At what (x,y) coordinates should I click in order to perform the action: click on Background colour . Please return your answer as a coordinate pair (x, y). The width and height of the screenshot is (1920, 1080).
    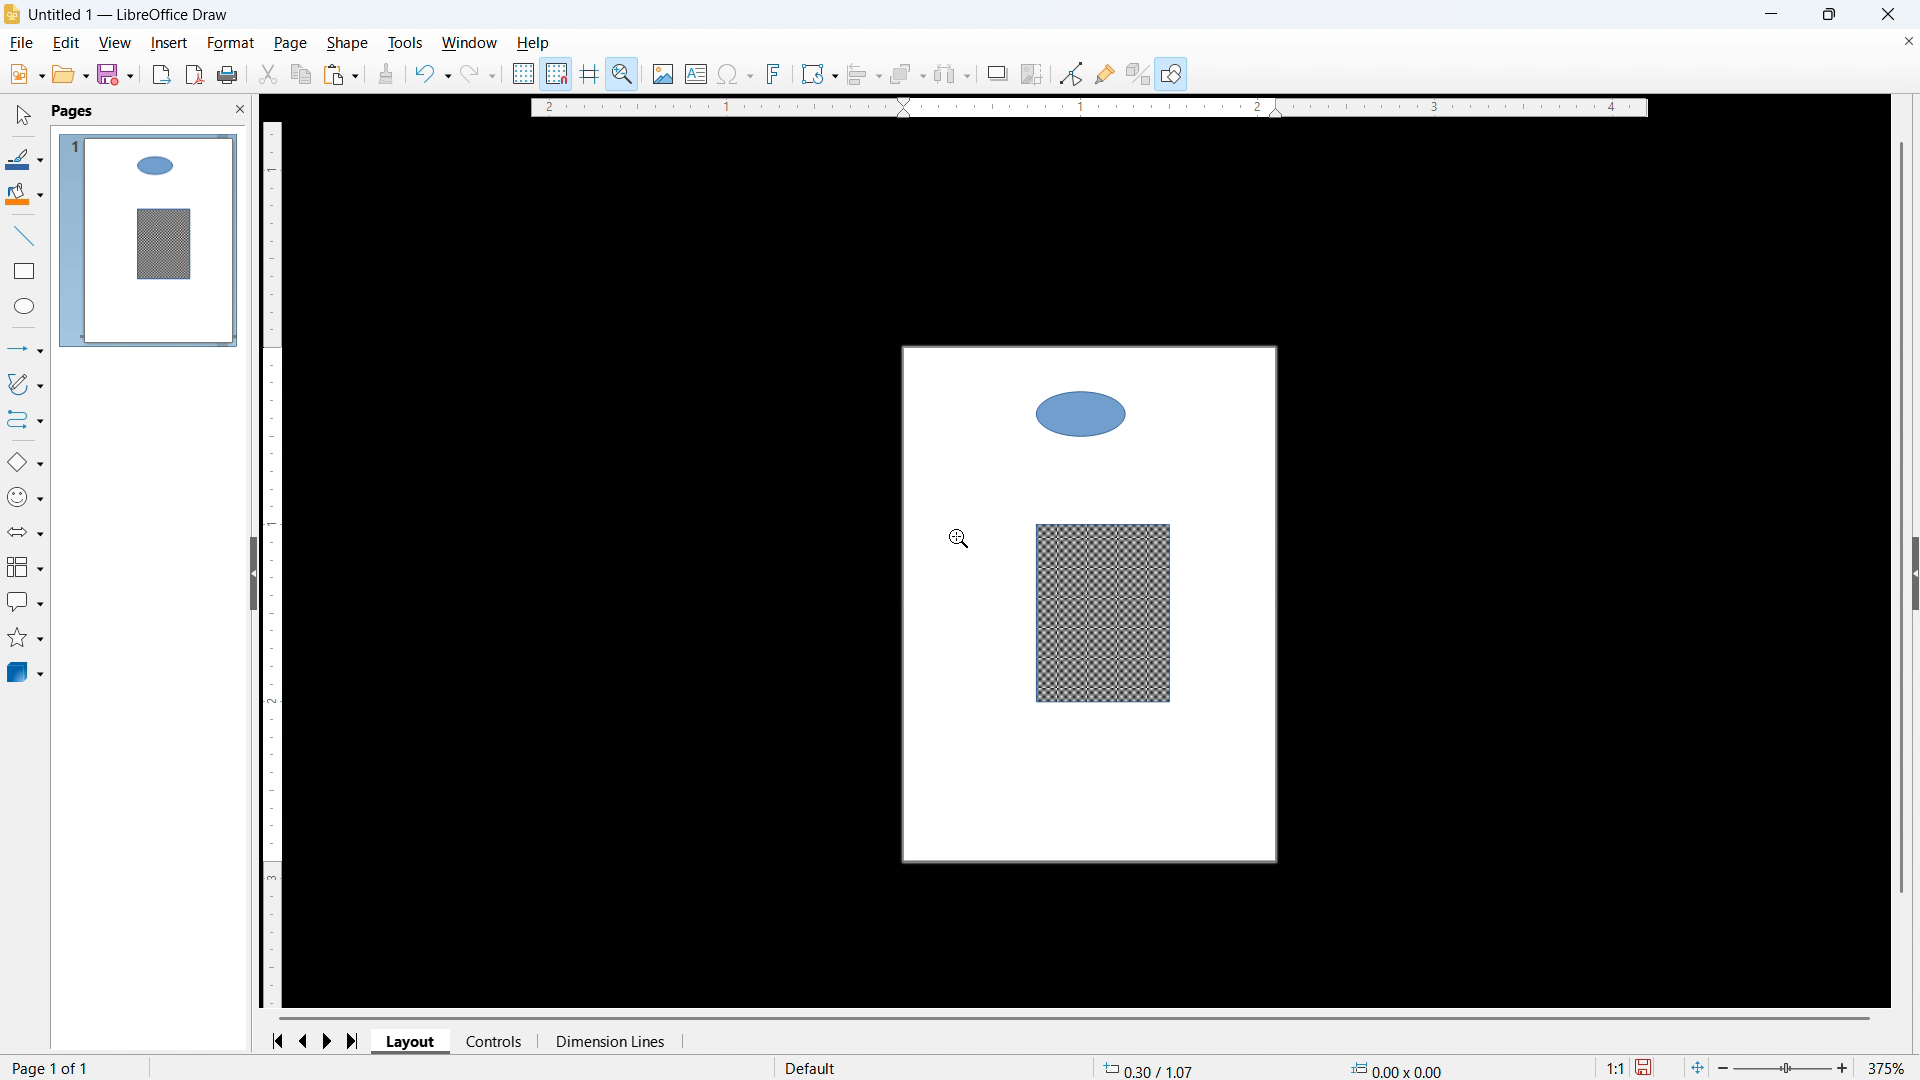
    Looking at the image, I should click on (24, 194).